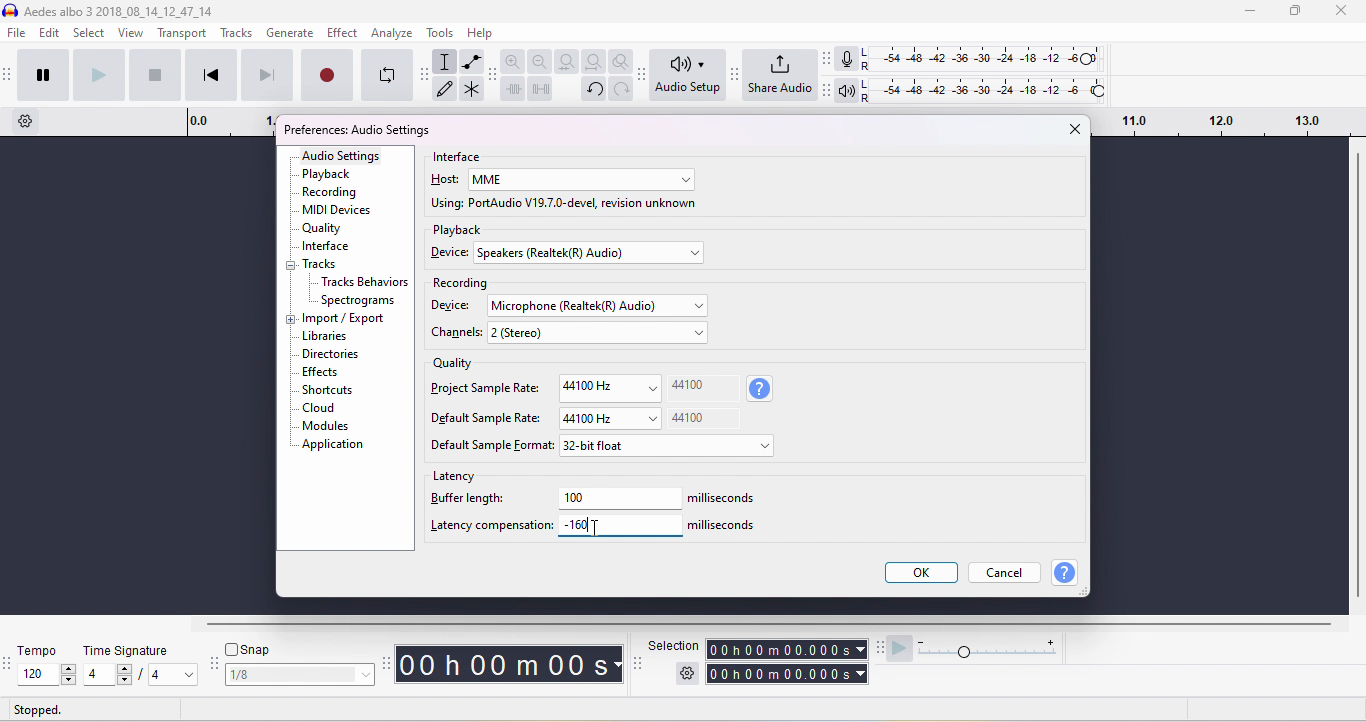 The width and height of the screenshot is (1366, 722). What do you see at coordinates (1006, 571) in the screenshot?
I see `cancel` at bounding box center [1006, 571].